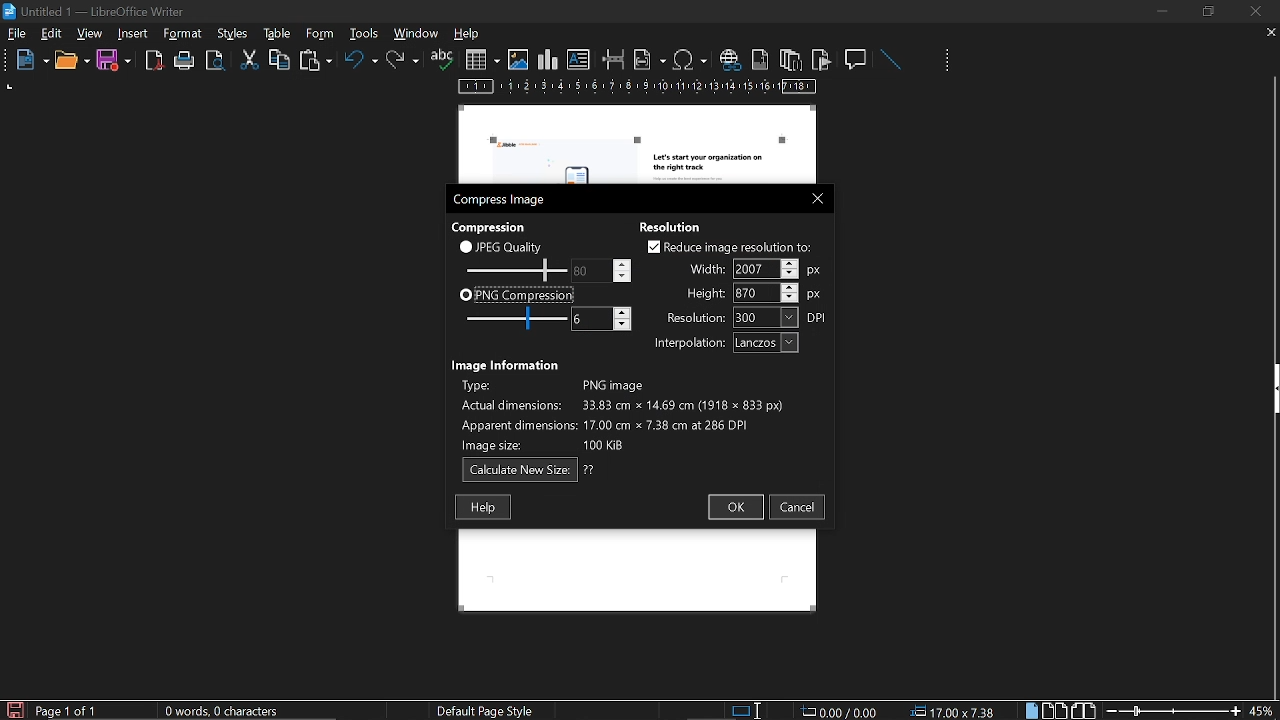 The width and height of the screenshot is (1280, 720). What do you see at coordinates (470, 35) in the screenshot?
I see `help` at bounding box center [470, 35].